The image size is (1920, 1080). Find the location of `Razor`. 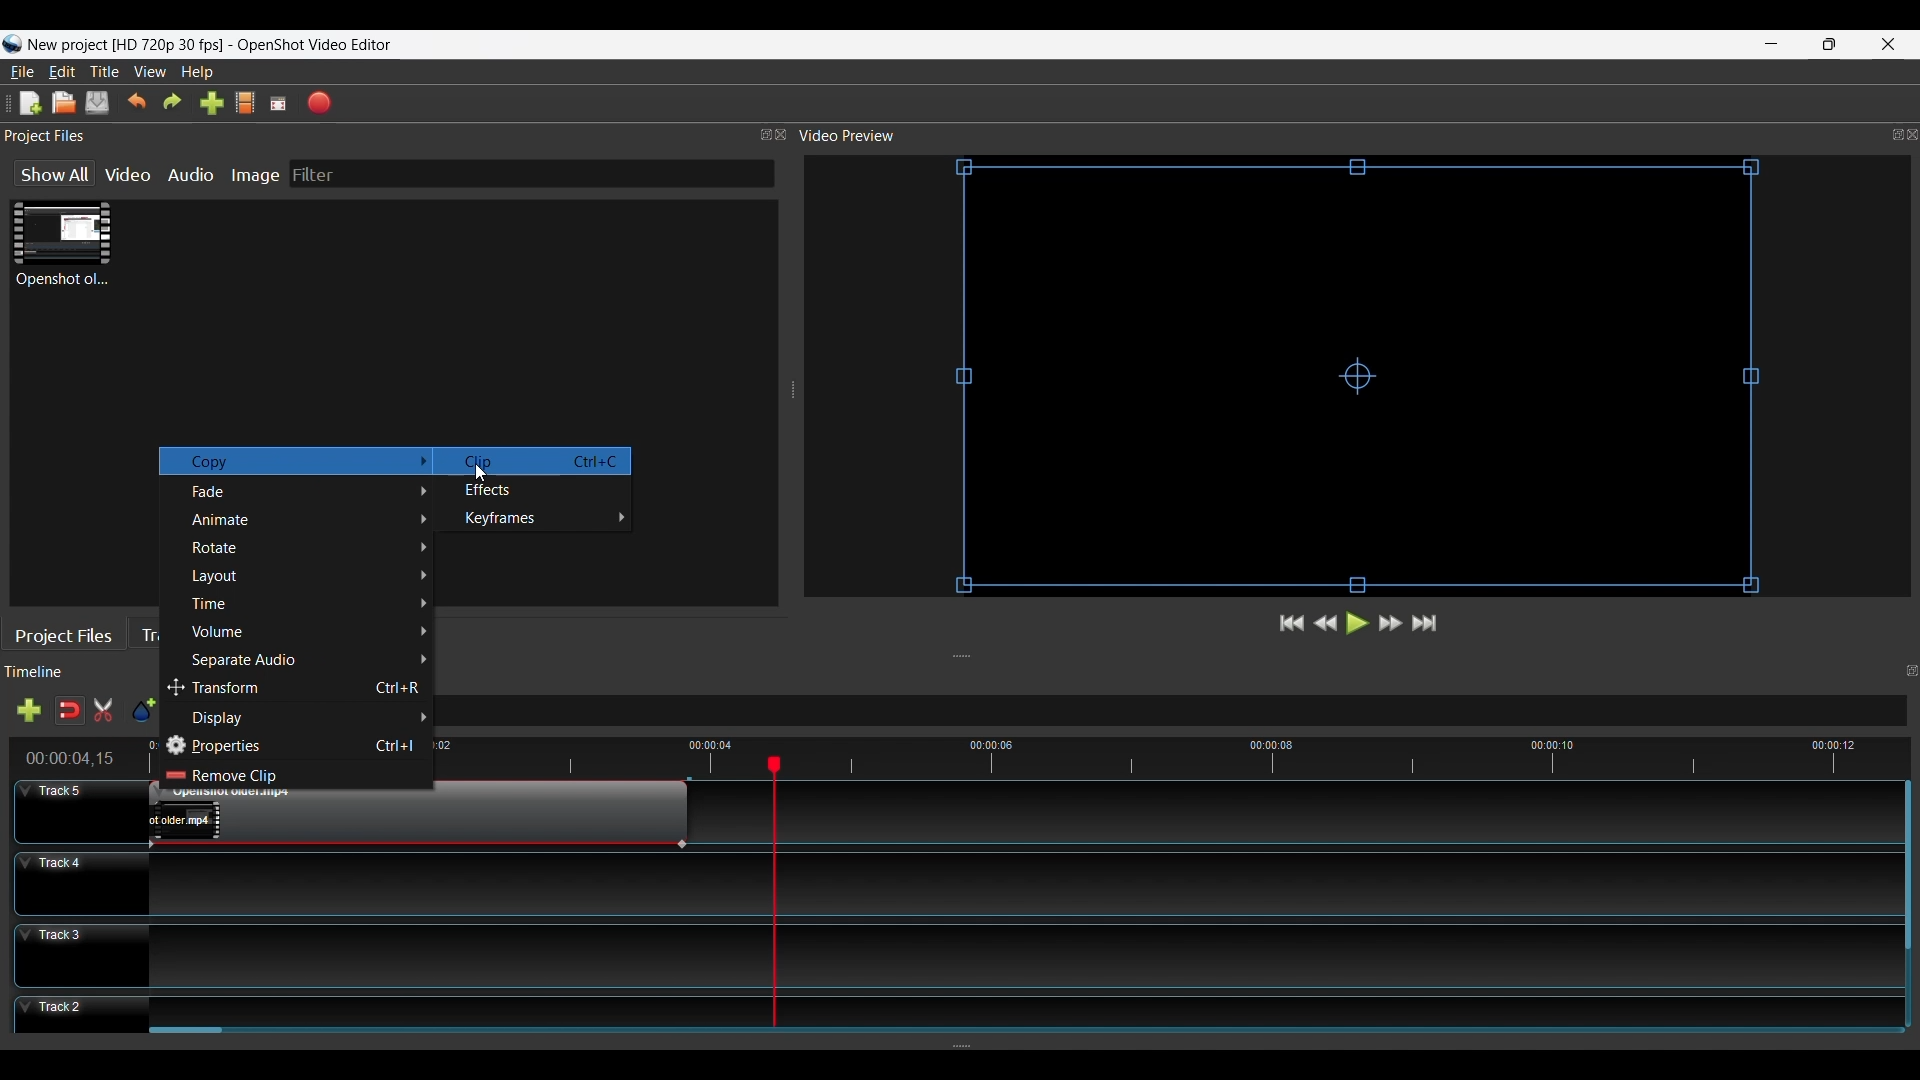

Razor is located at coordinates (106, 712).